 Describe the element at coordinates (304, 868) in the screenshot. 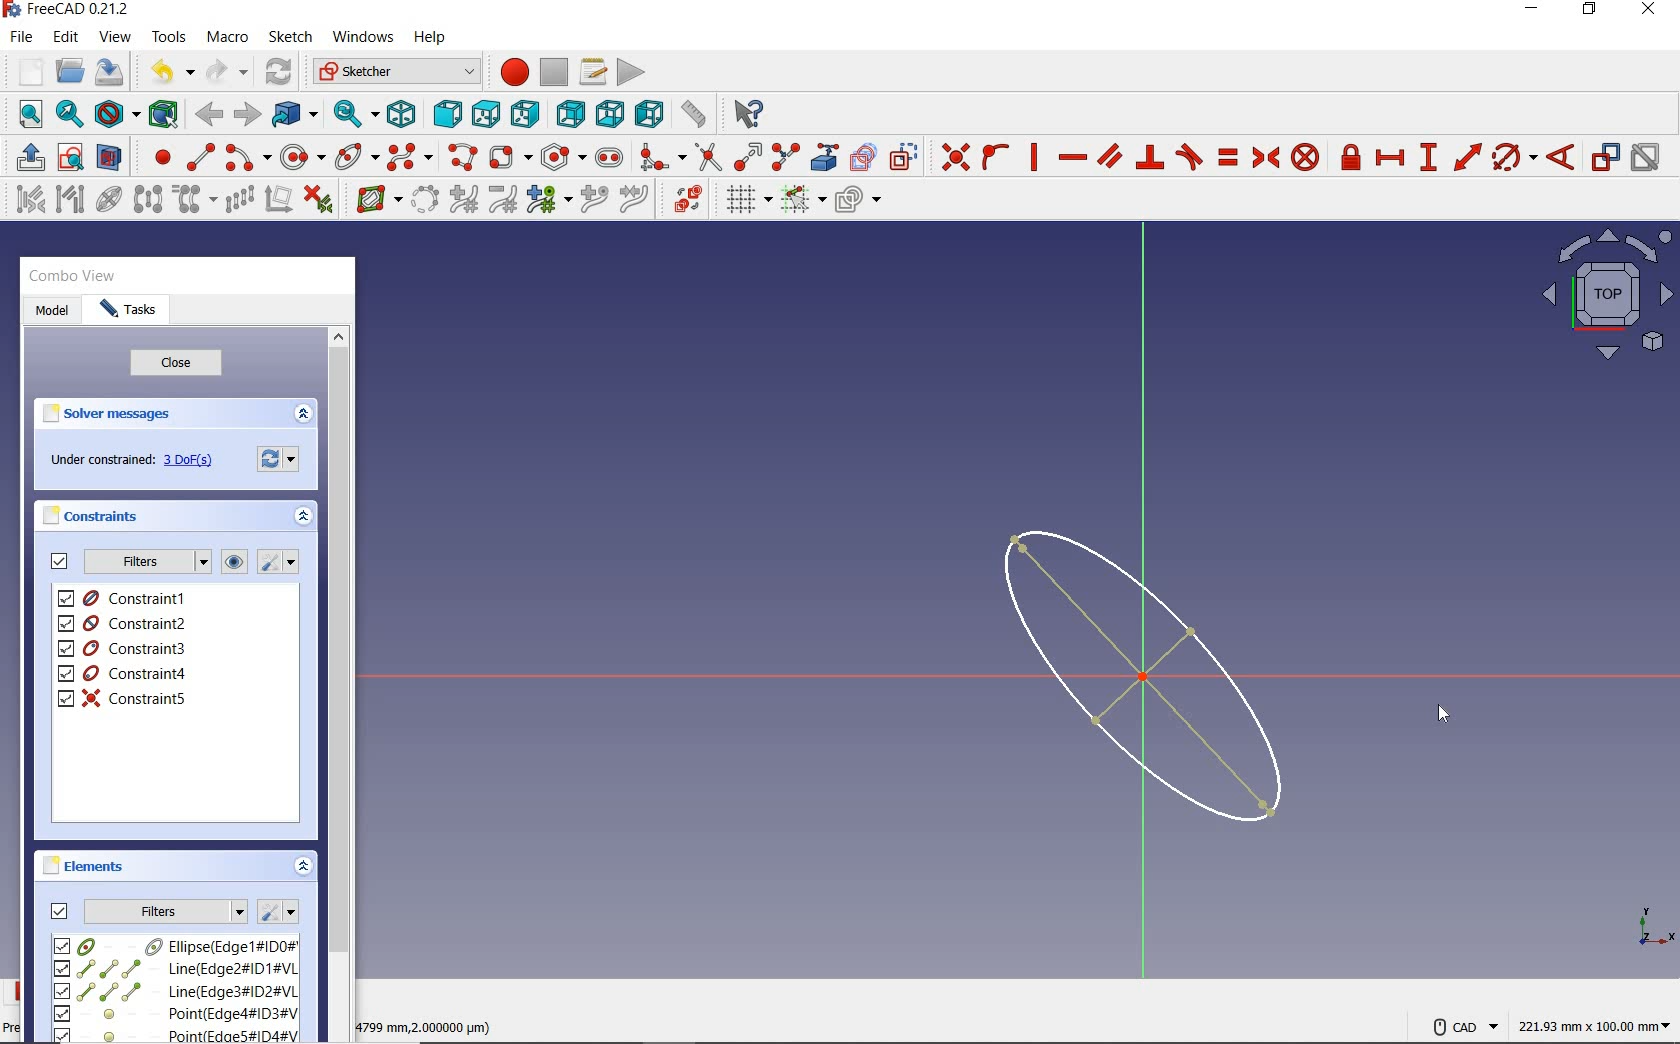

I see `collapse` at that location.